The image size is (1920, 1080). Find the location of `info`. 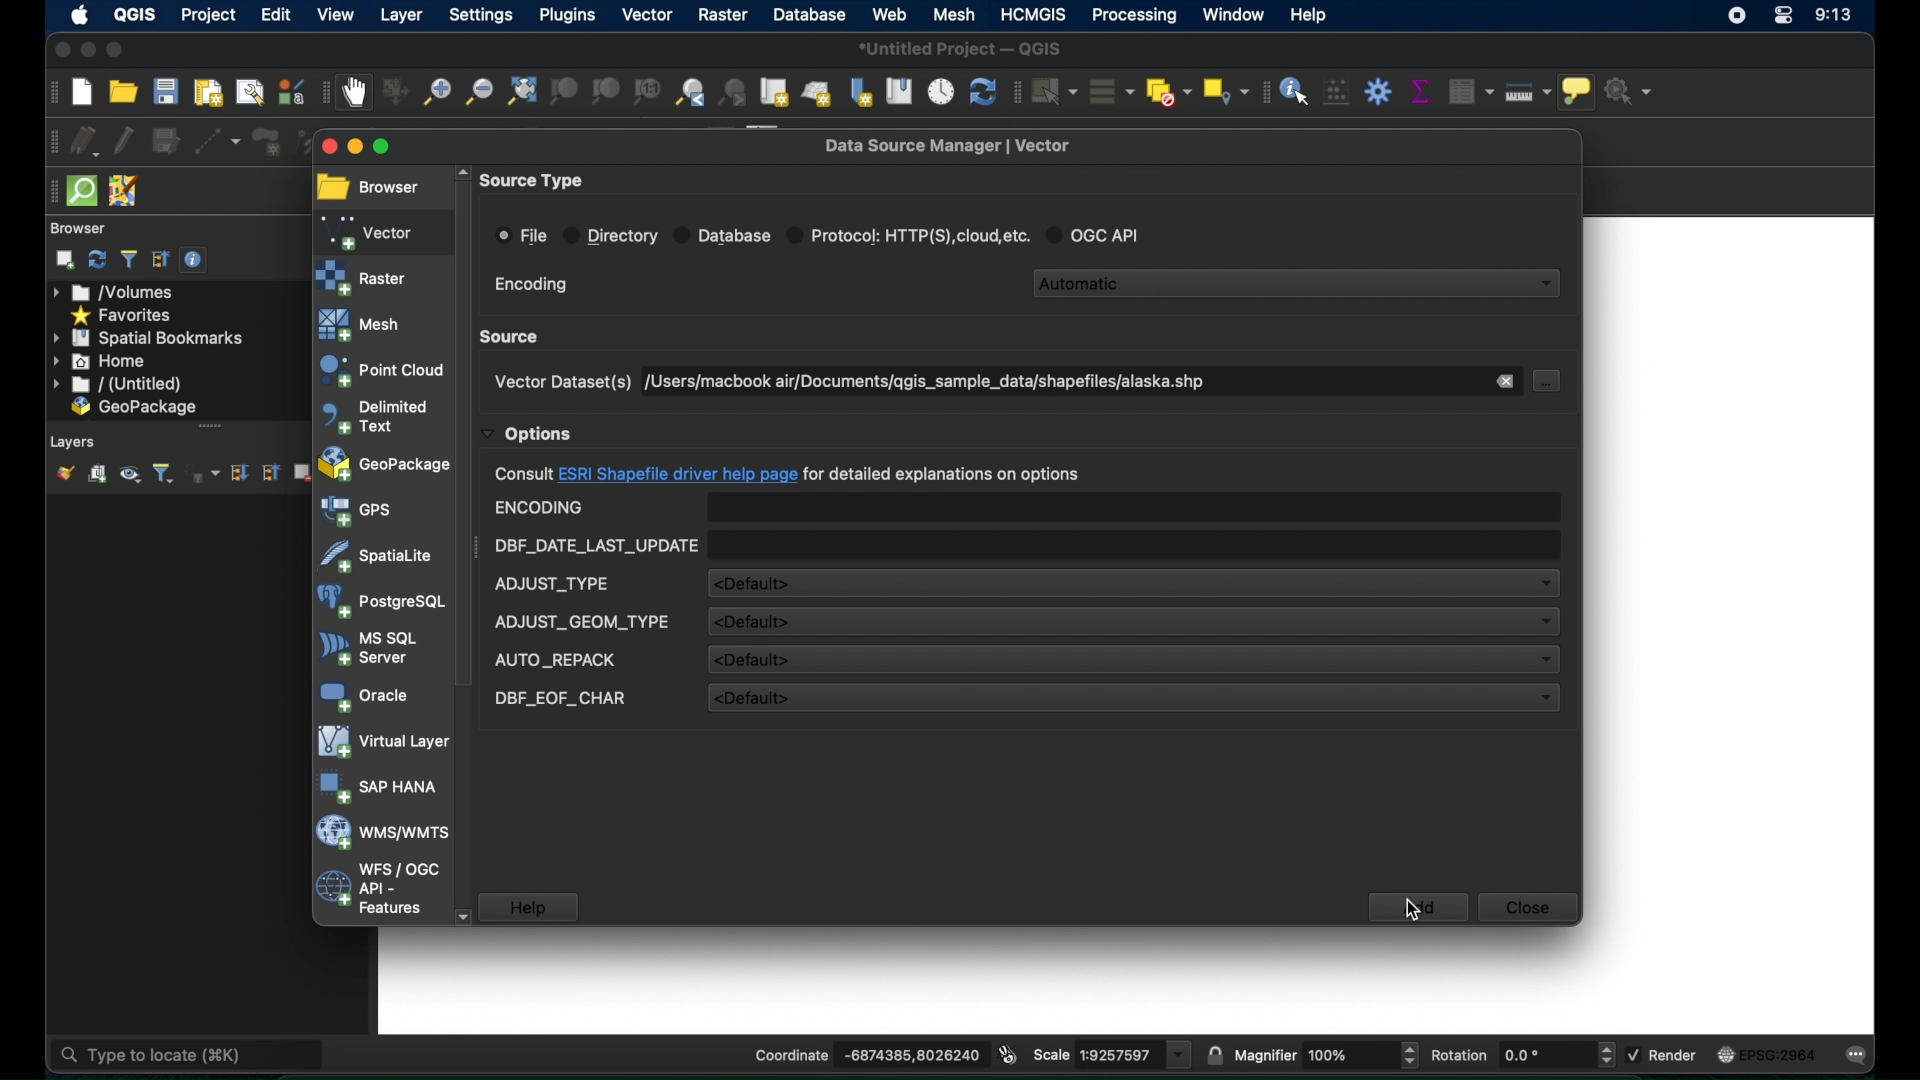

info is located at coordinates (787, 475).